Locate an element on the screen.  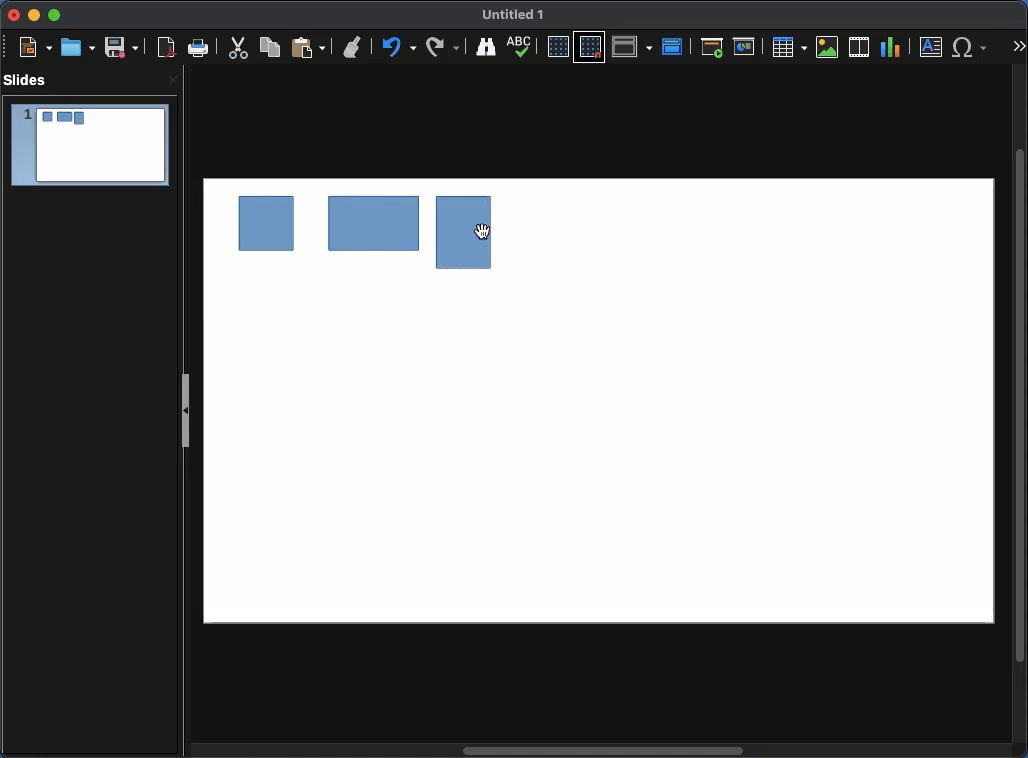
Name is located at coordinates (515, 13).